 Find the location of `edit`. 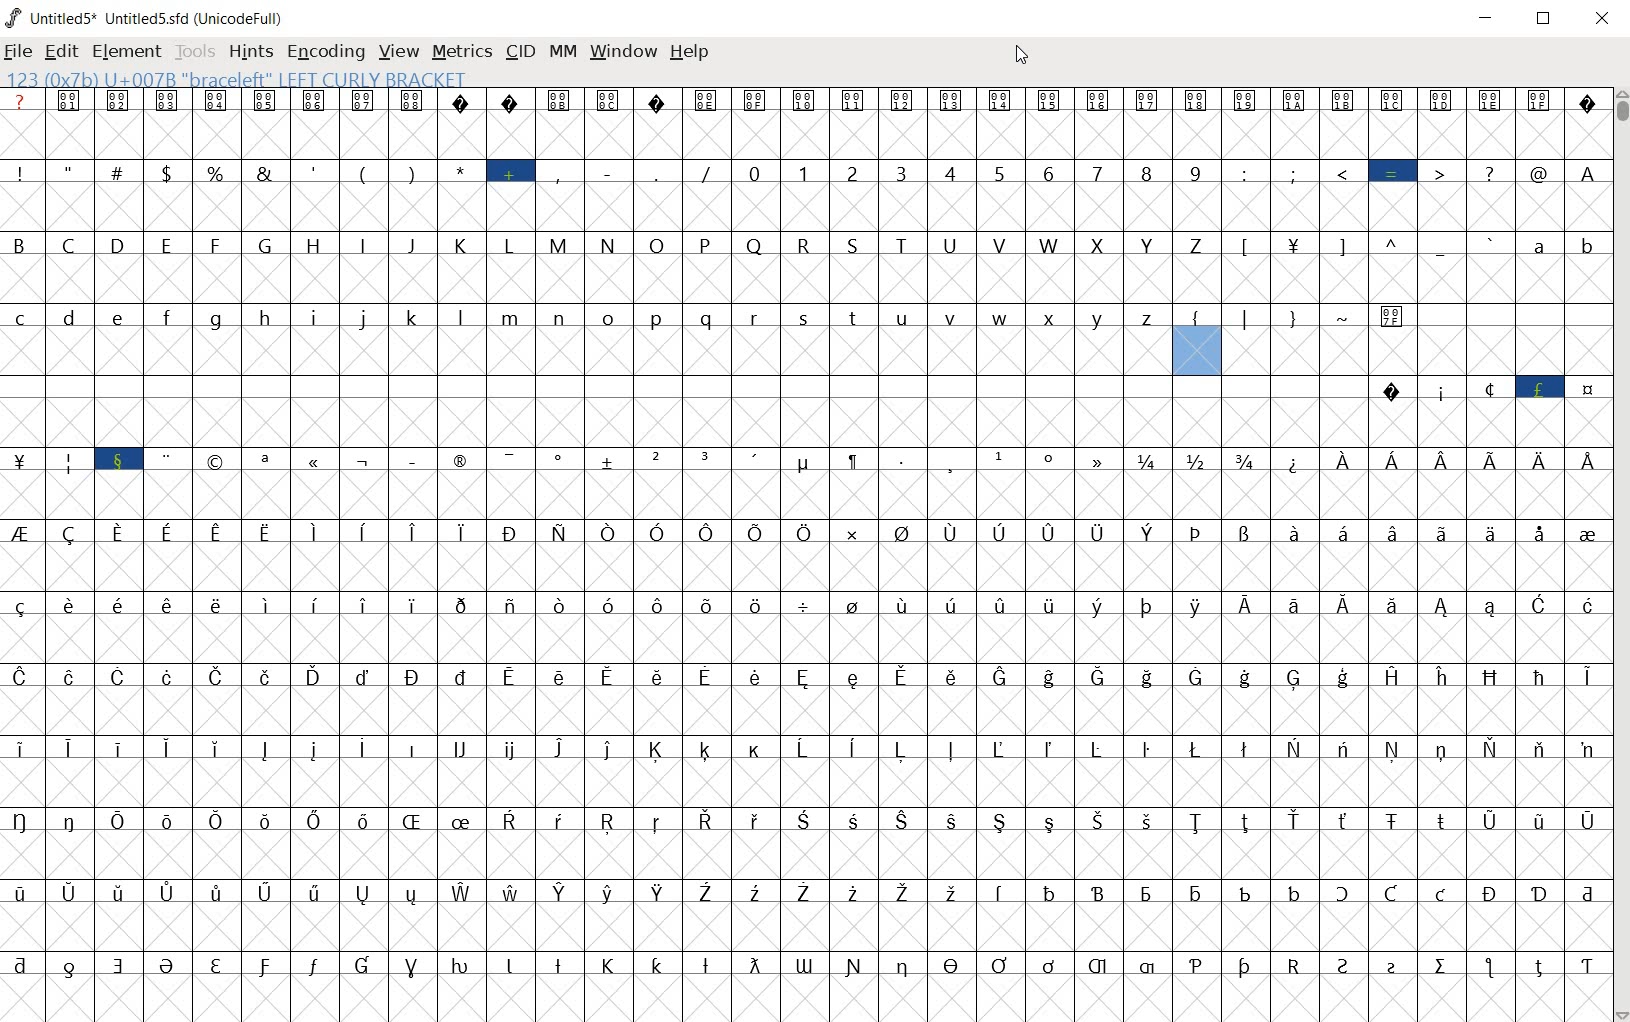

edit is located at coordinates (60, 54).